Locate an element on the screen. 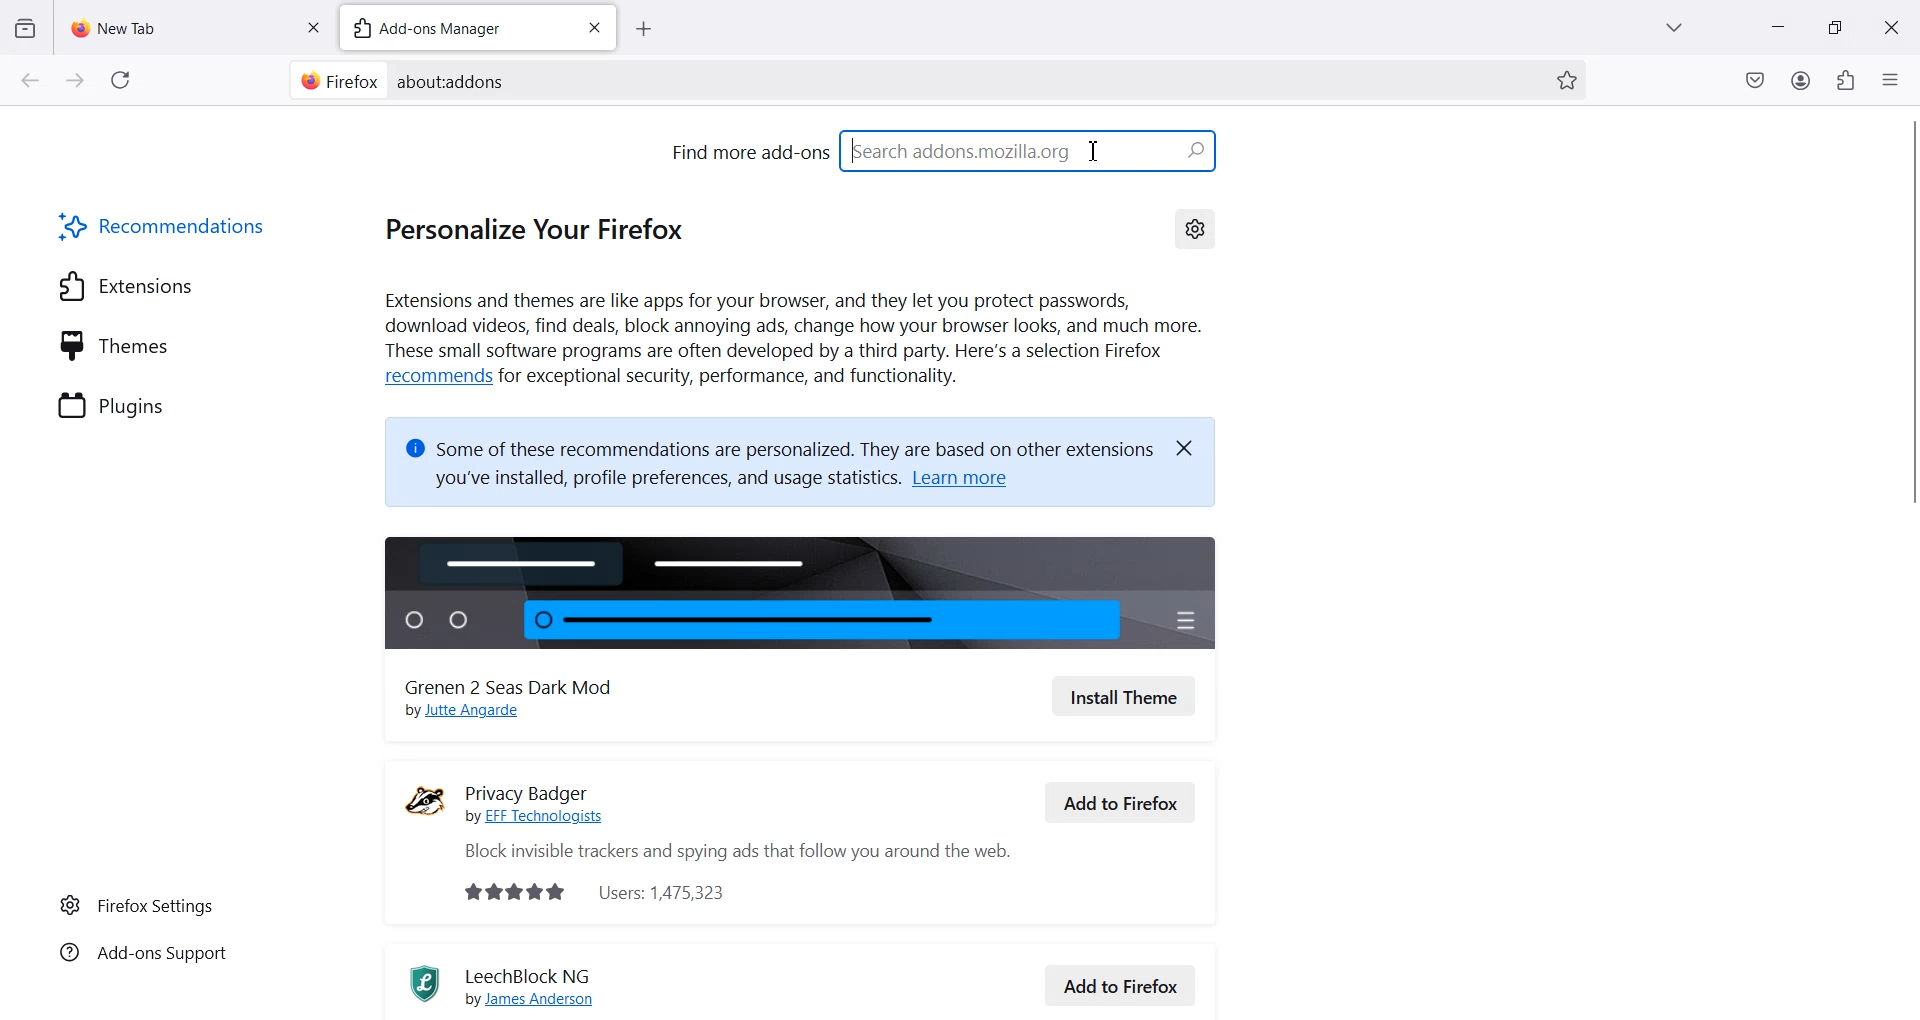 This screenshot has height=1020, width=1920. Close is located at coordinates (1891, 26).